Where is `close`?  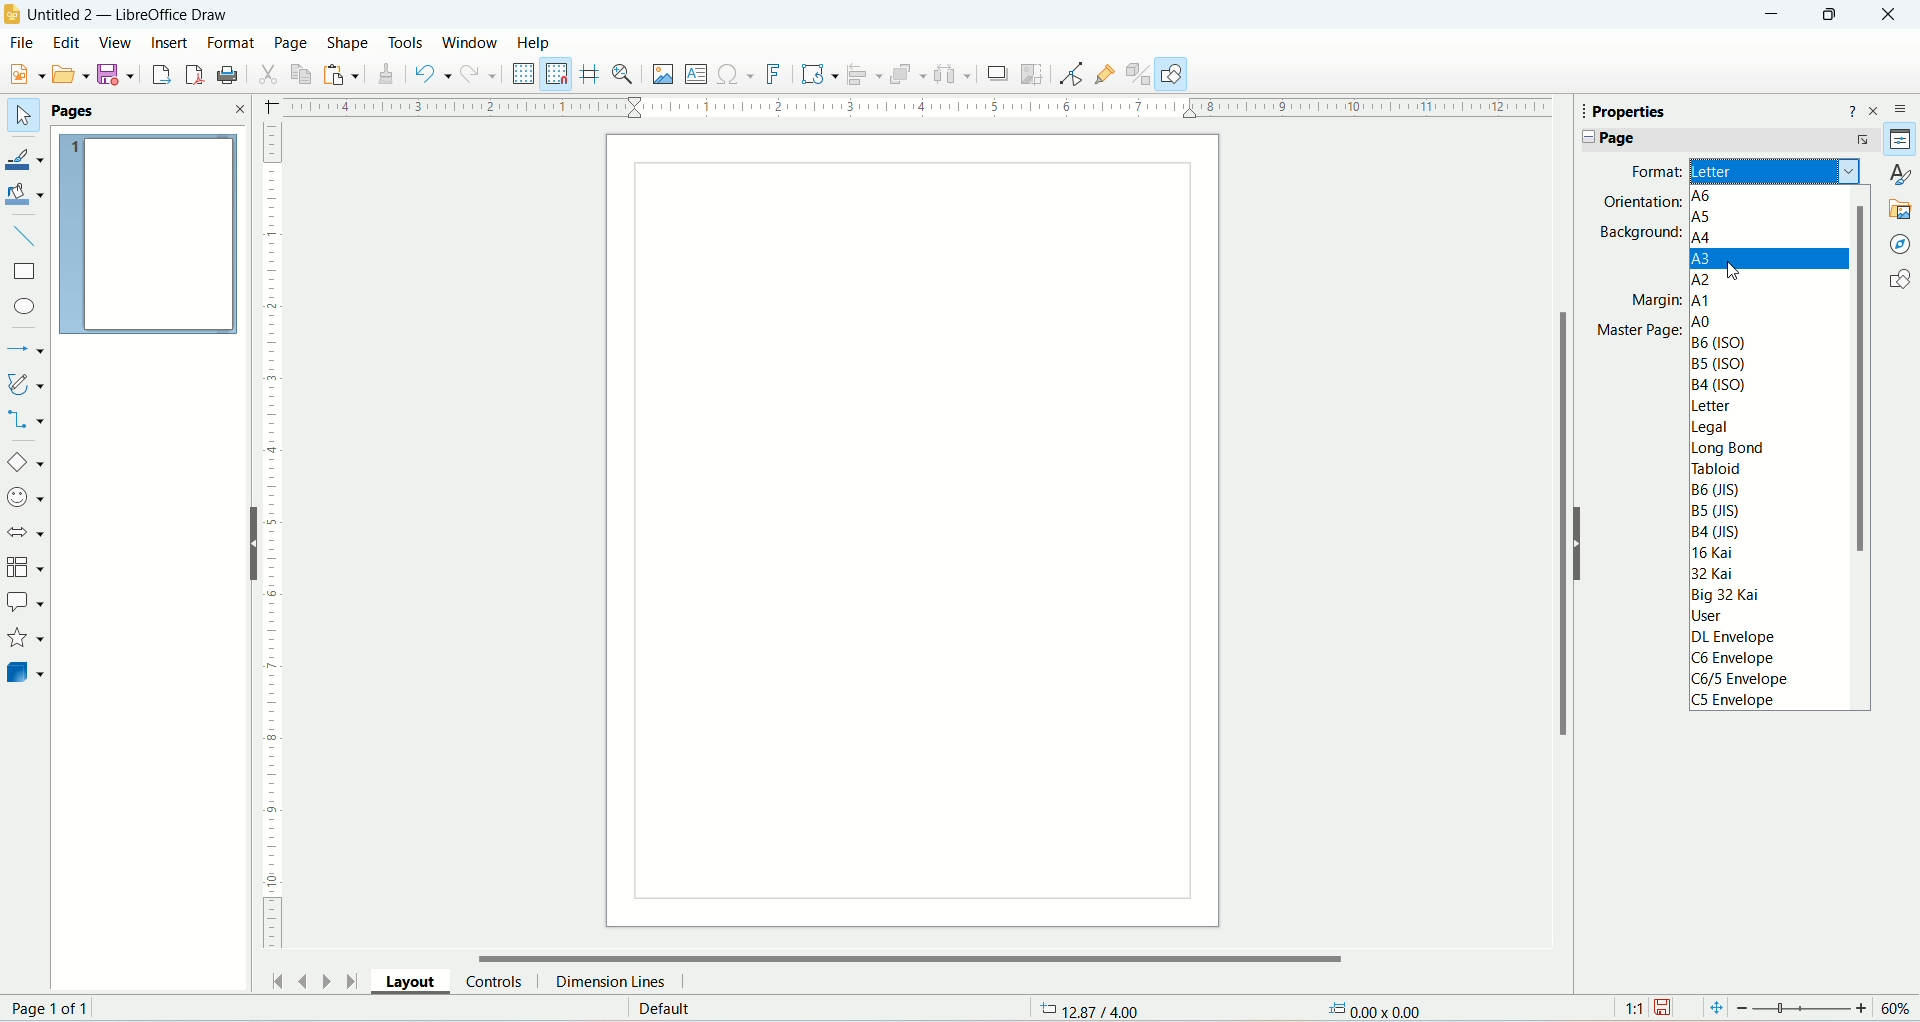
close is located at coordinates (241, 107).